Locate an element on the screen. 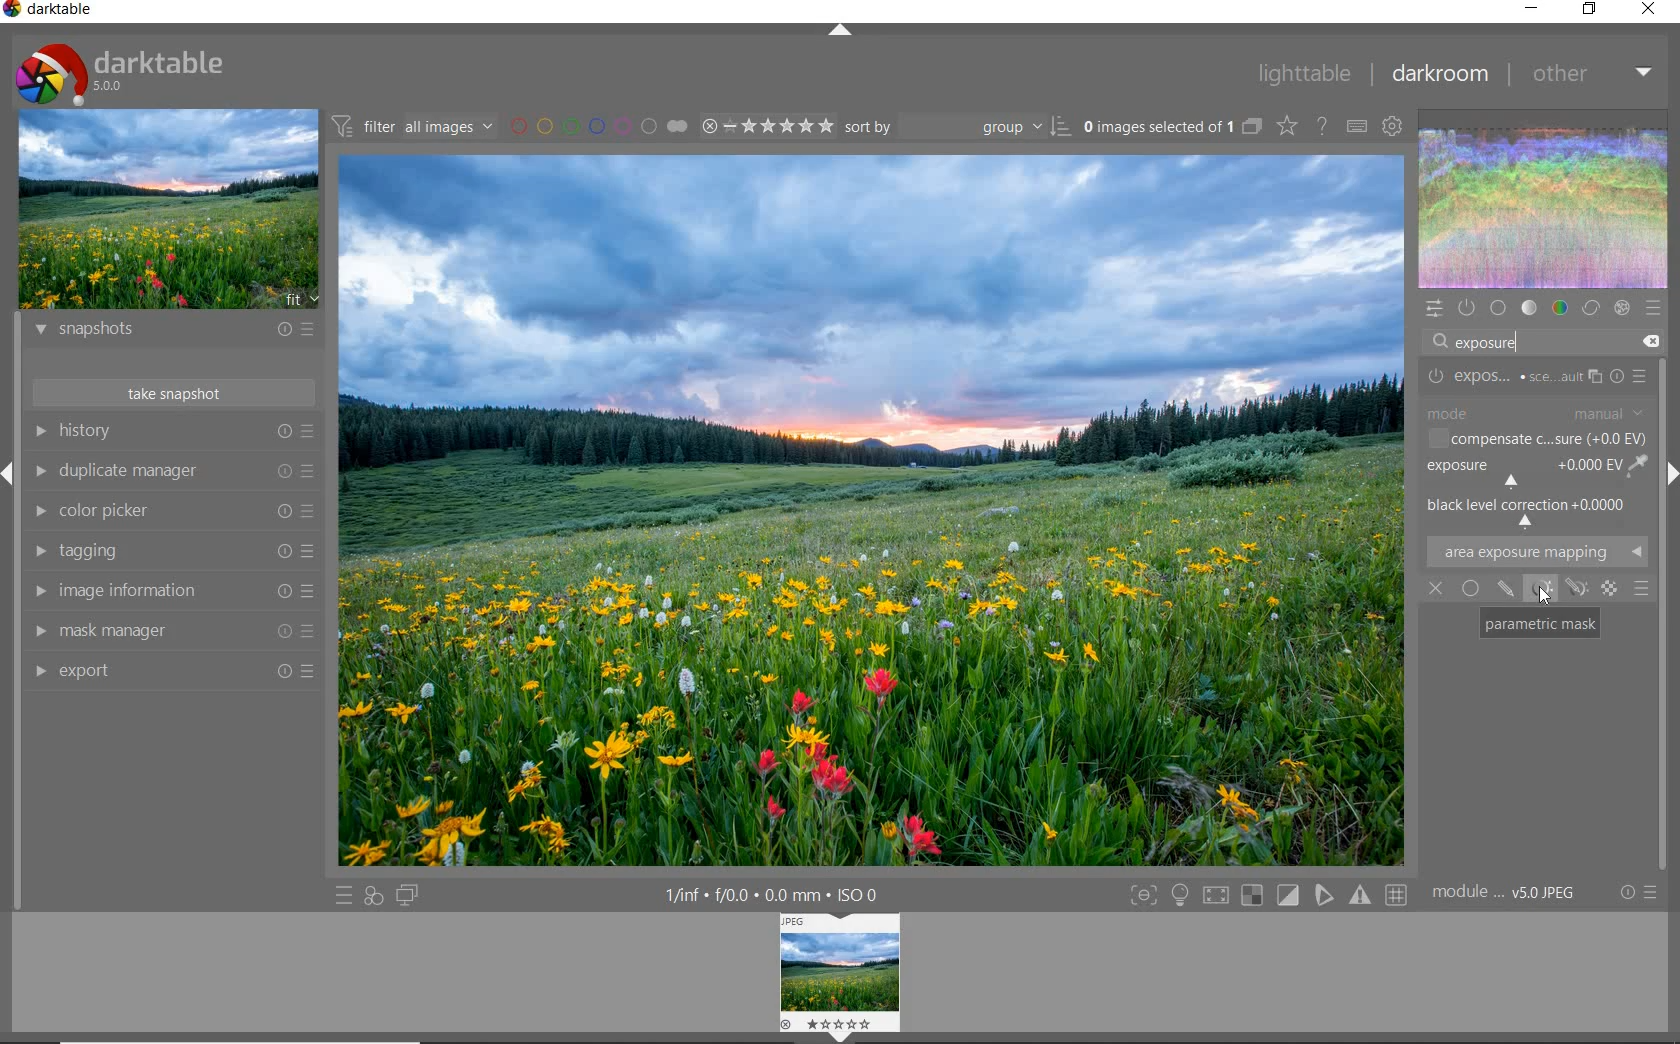 This screenshot has height=1044, width=1680. waveform is located at coordinates (1544, 207).